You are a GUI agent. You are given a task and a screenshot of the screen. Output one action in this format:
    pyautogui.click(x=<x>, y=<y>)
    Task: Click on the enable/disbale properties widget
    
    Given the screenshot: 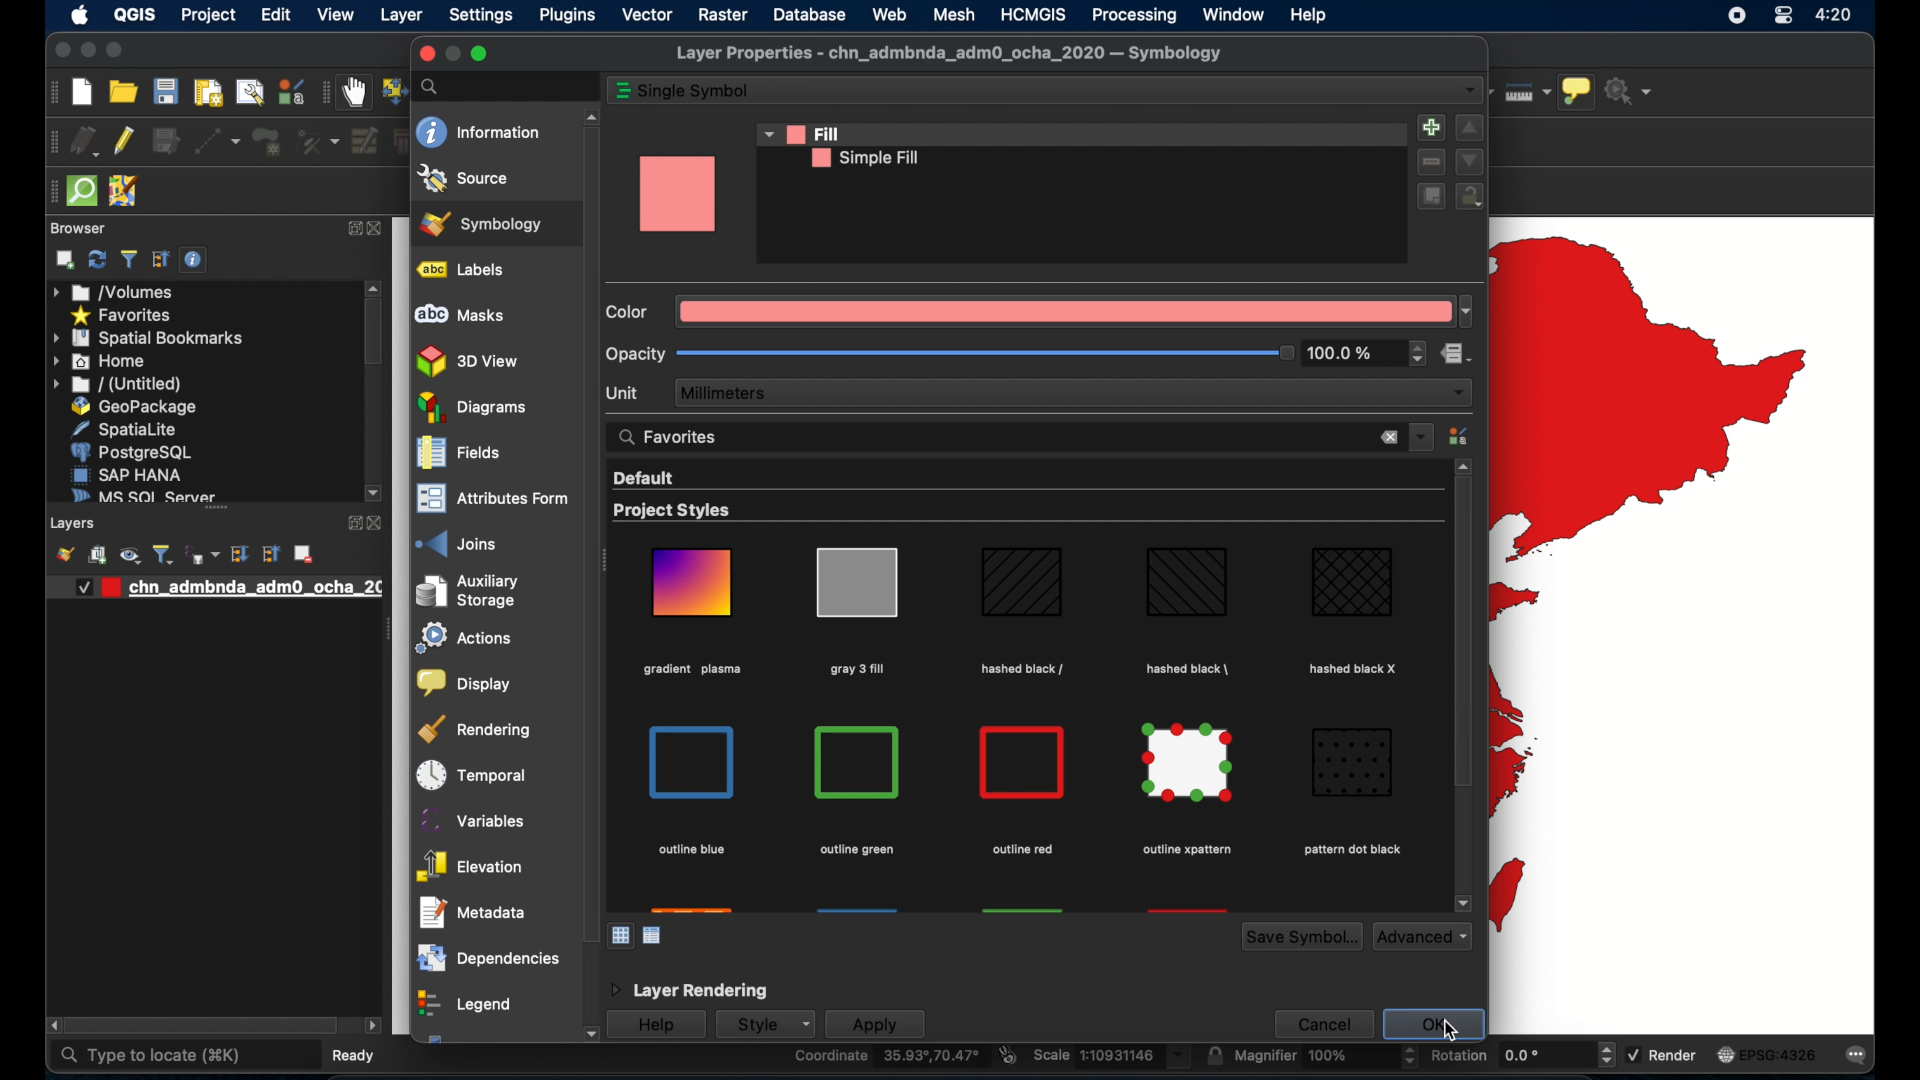 What is the action you would take?
    pyautogui.click(x=197, y=260)
    